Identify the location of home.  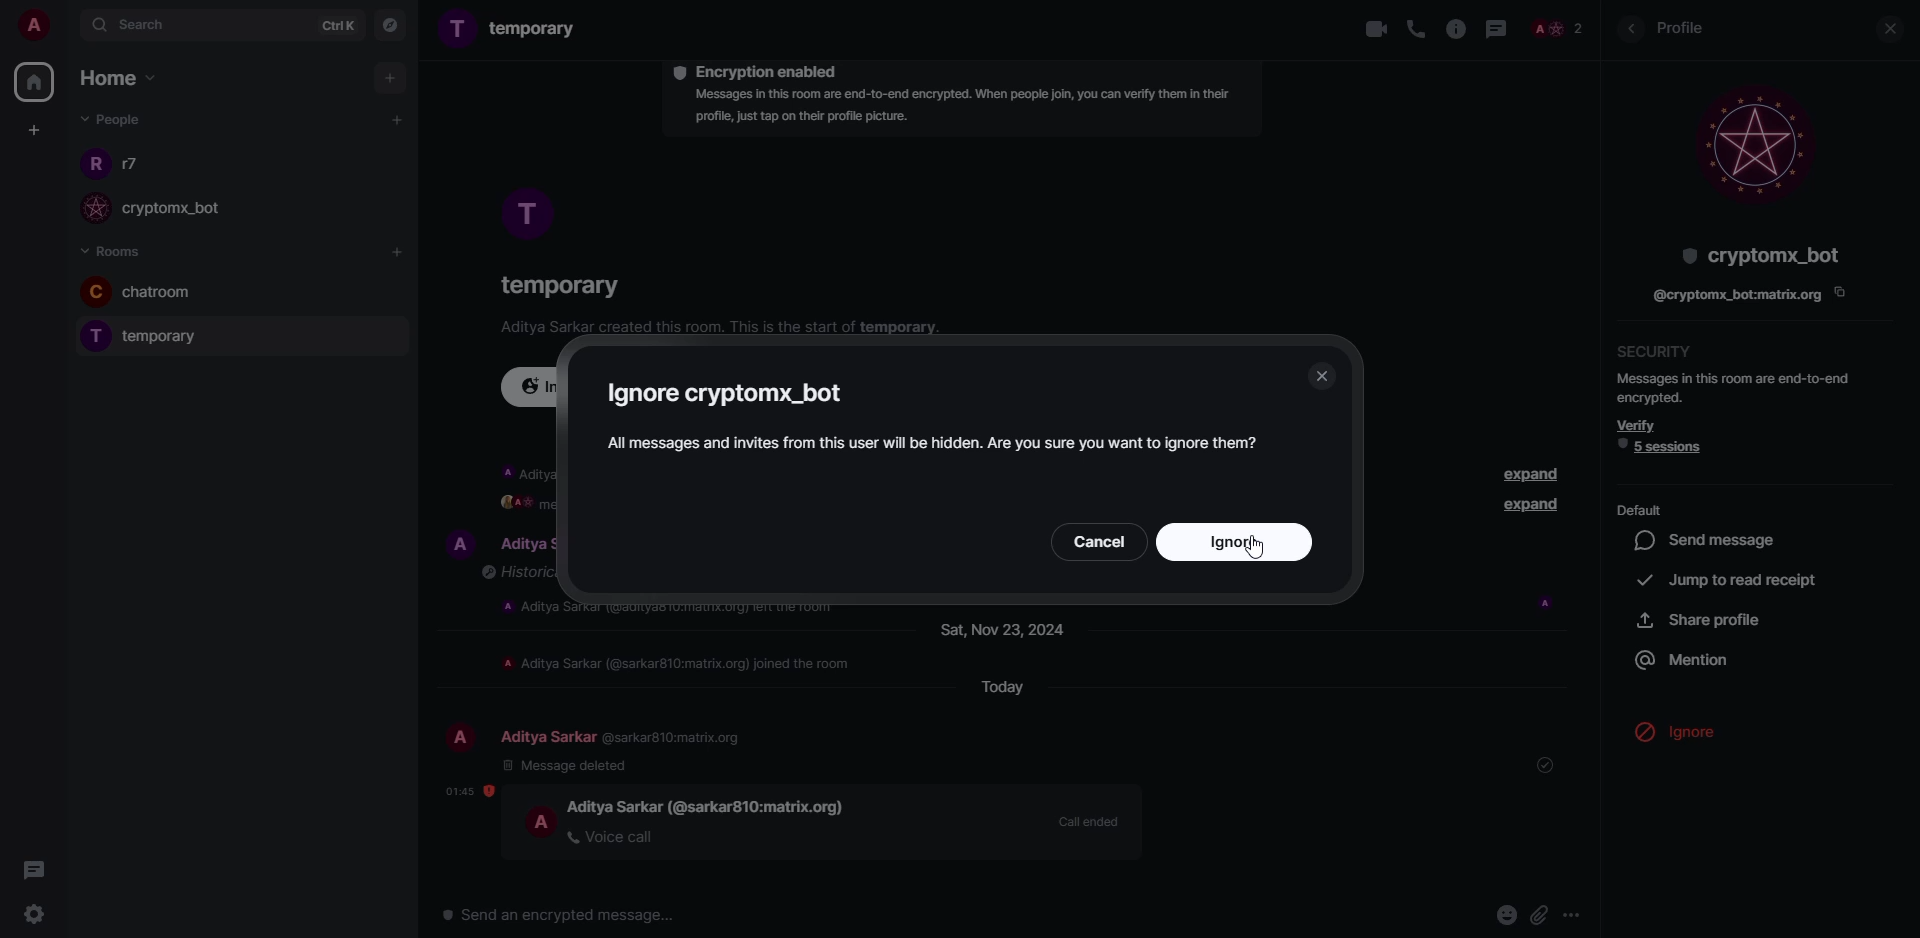
(36, 82).